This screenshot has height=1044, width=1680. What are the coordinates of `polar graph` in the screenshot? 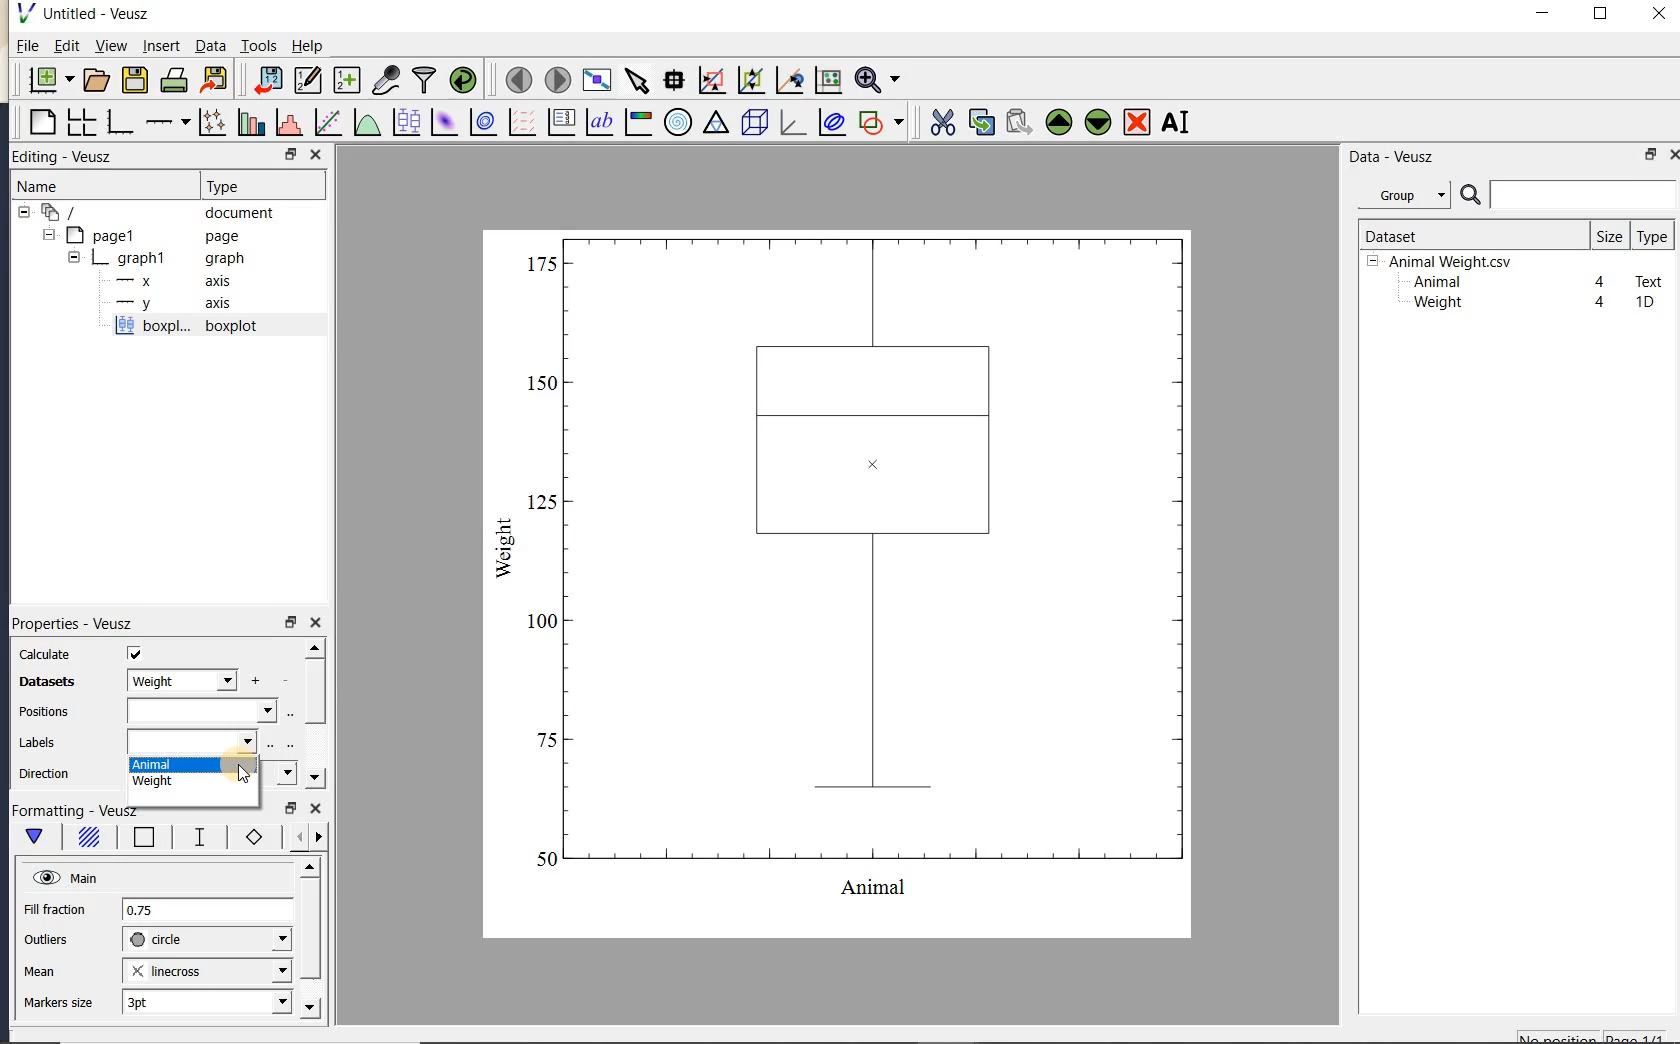 It's located at (677, 122).